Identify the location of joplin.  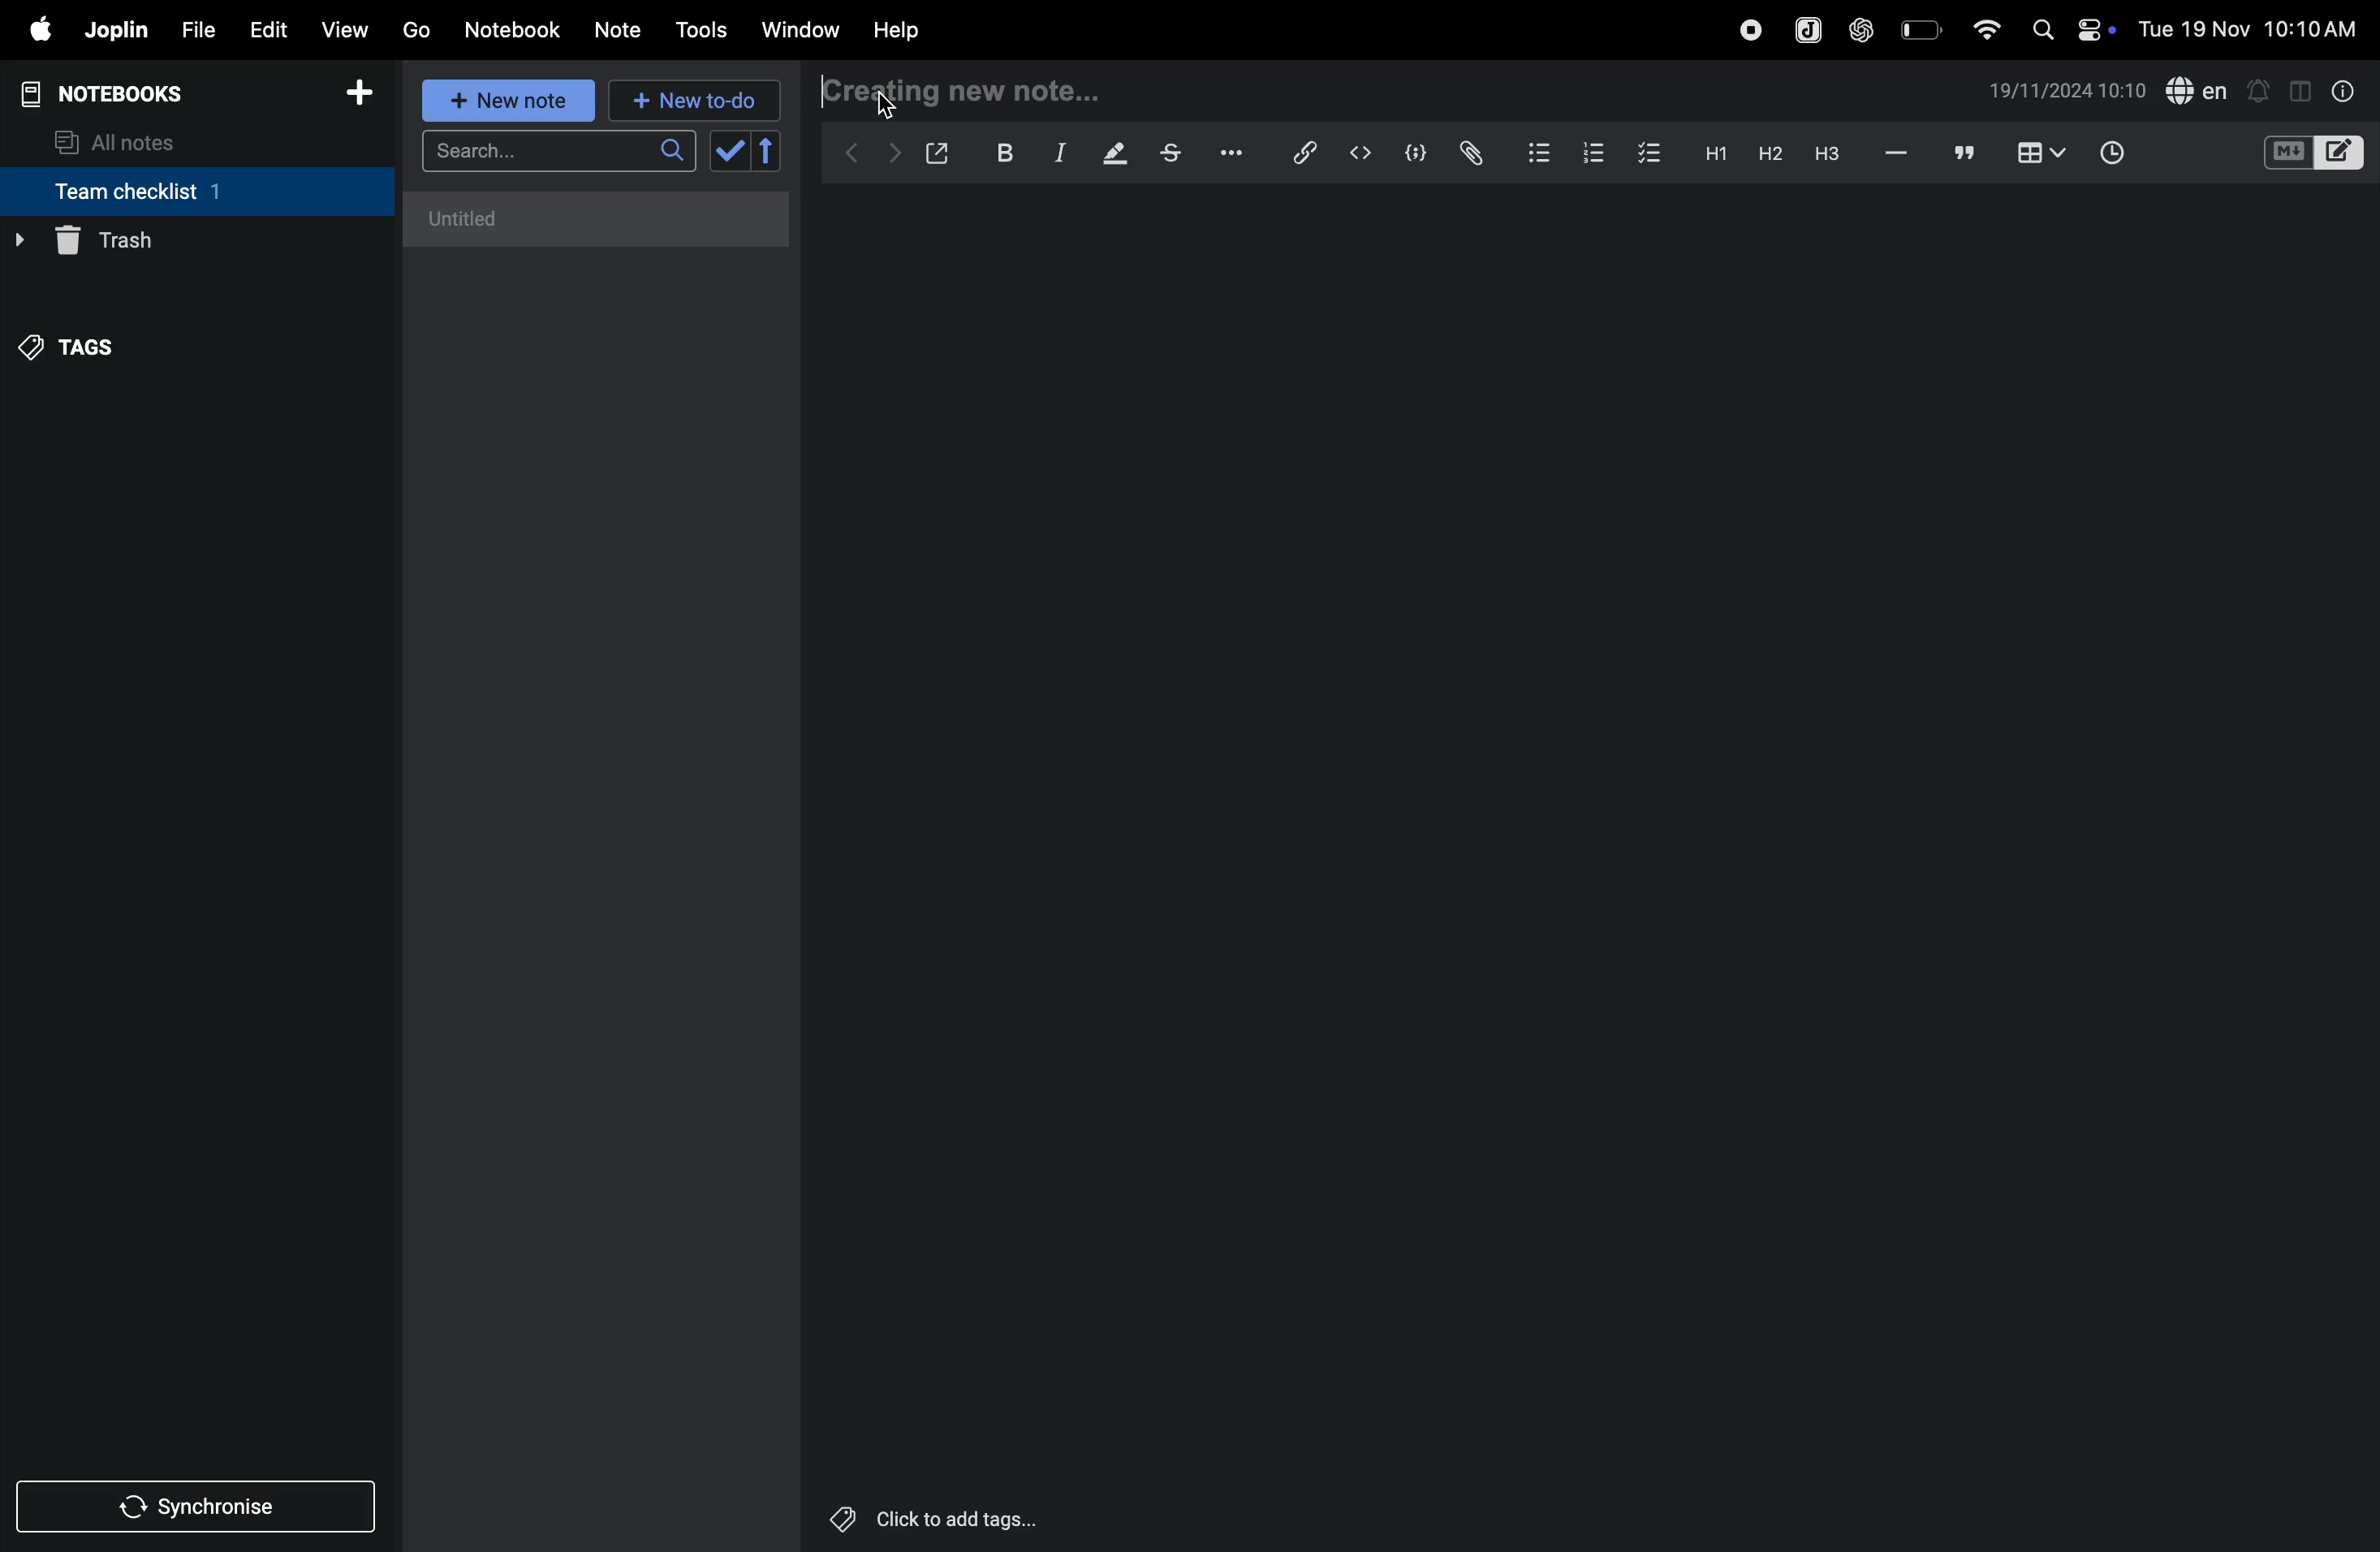
(118, 31).